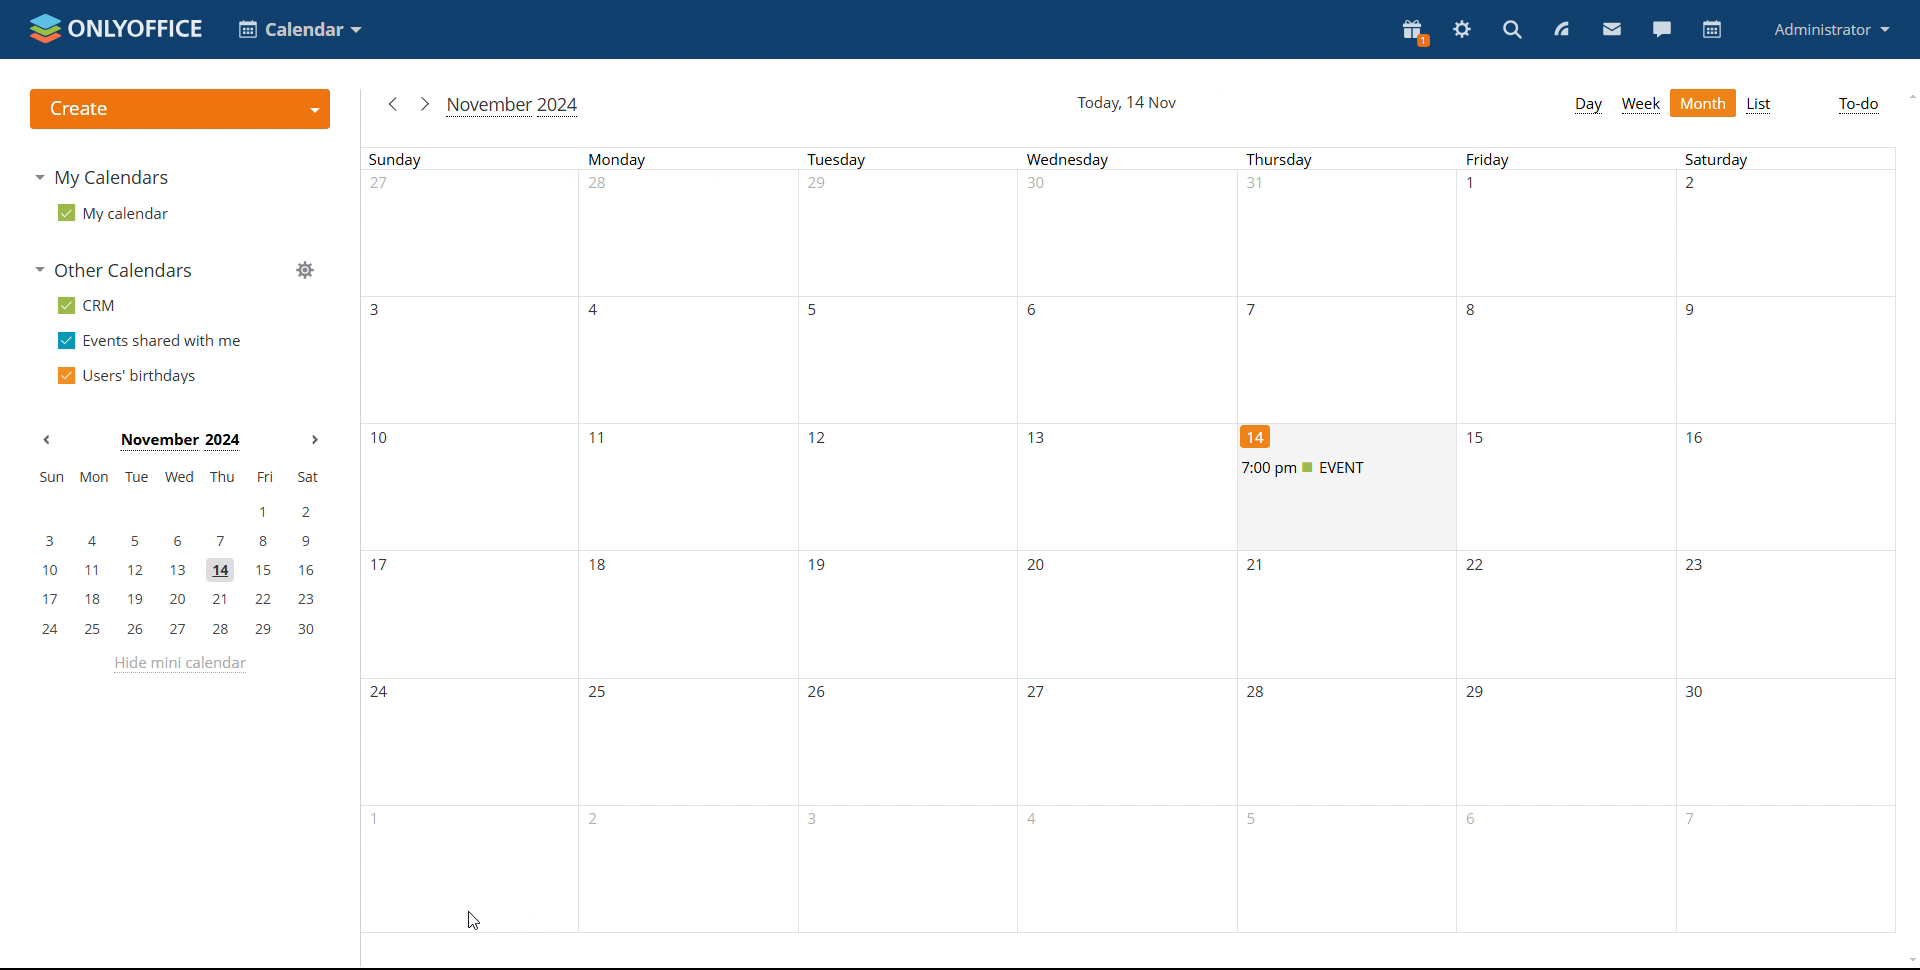 Image resolution: width=1920 pixels, height=970 pixels. What do you see at coordinates (1761, 105) in the screenshot?
I see `list view` at bounding box center [1761, 105].